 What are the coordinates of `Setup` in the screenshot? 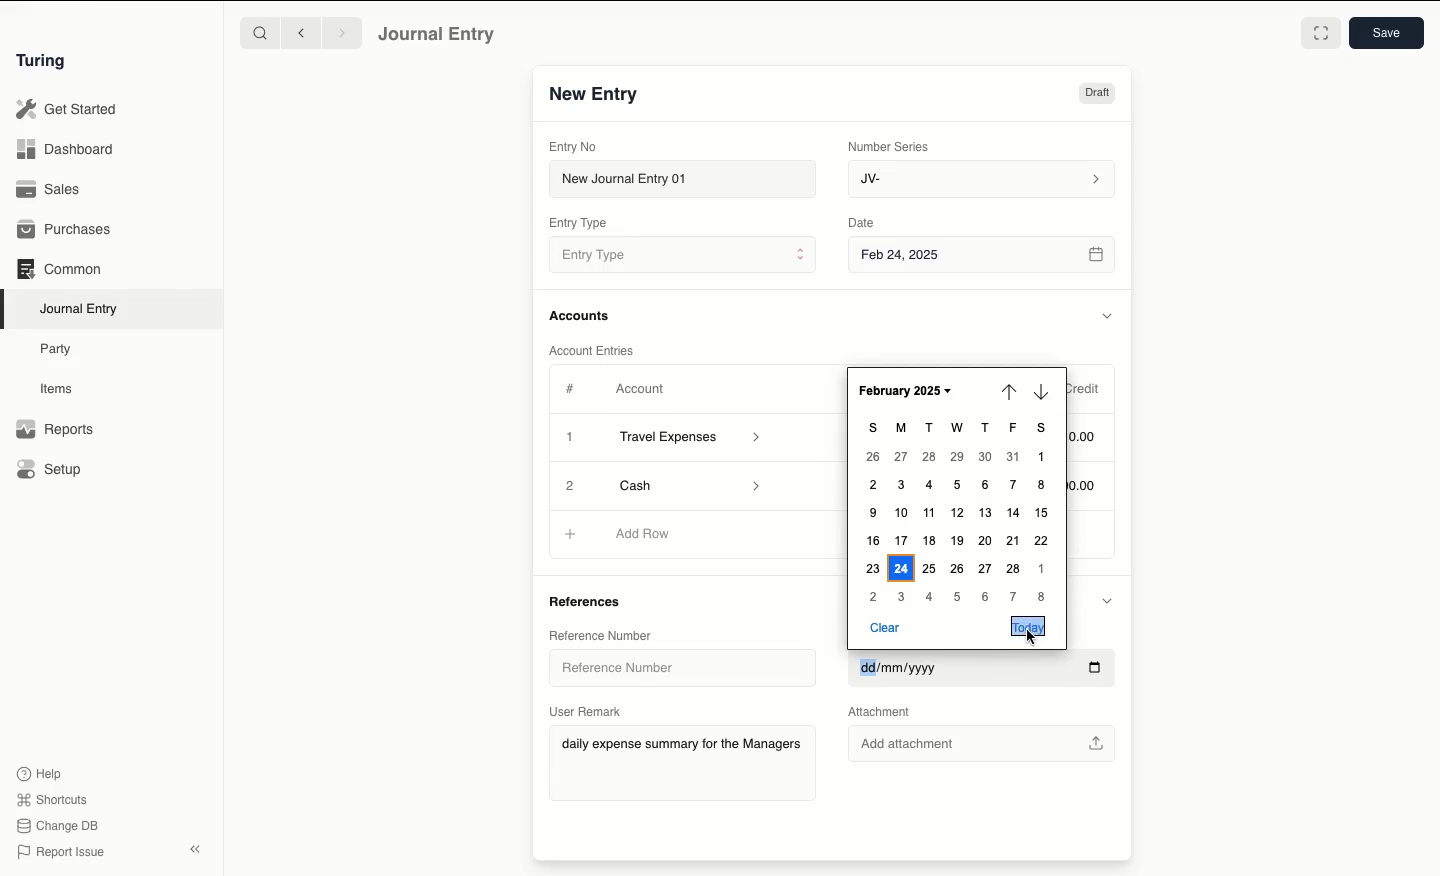 It's located at (50, 468).